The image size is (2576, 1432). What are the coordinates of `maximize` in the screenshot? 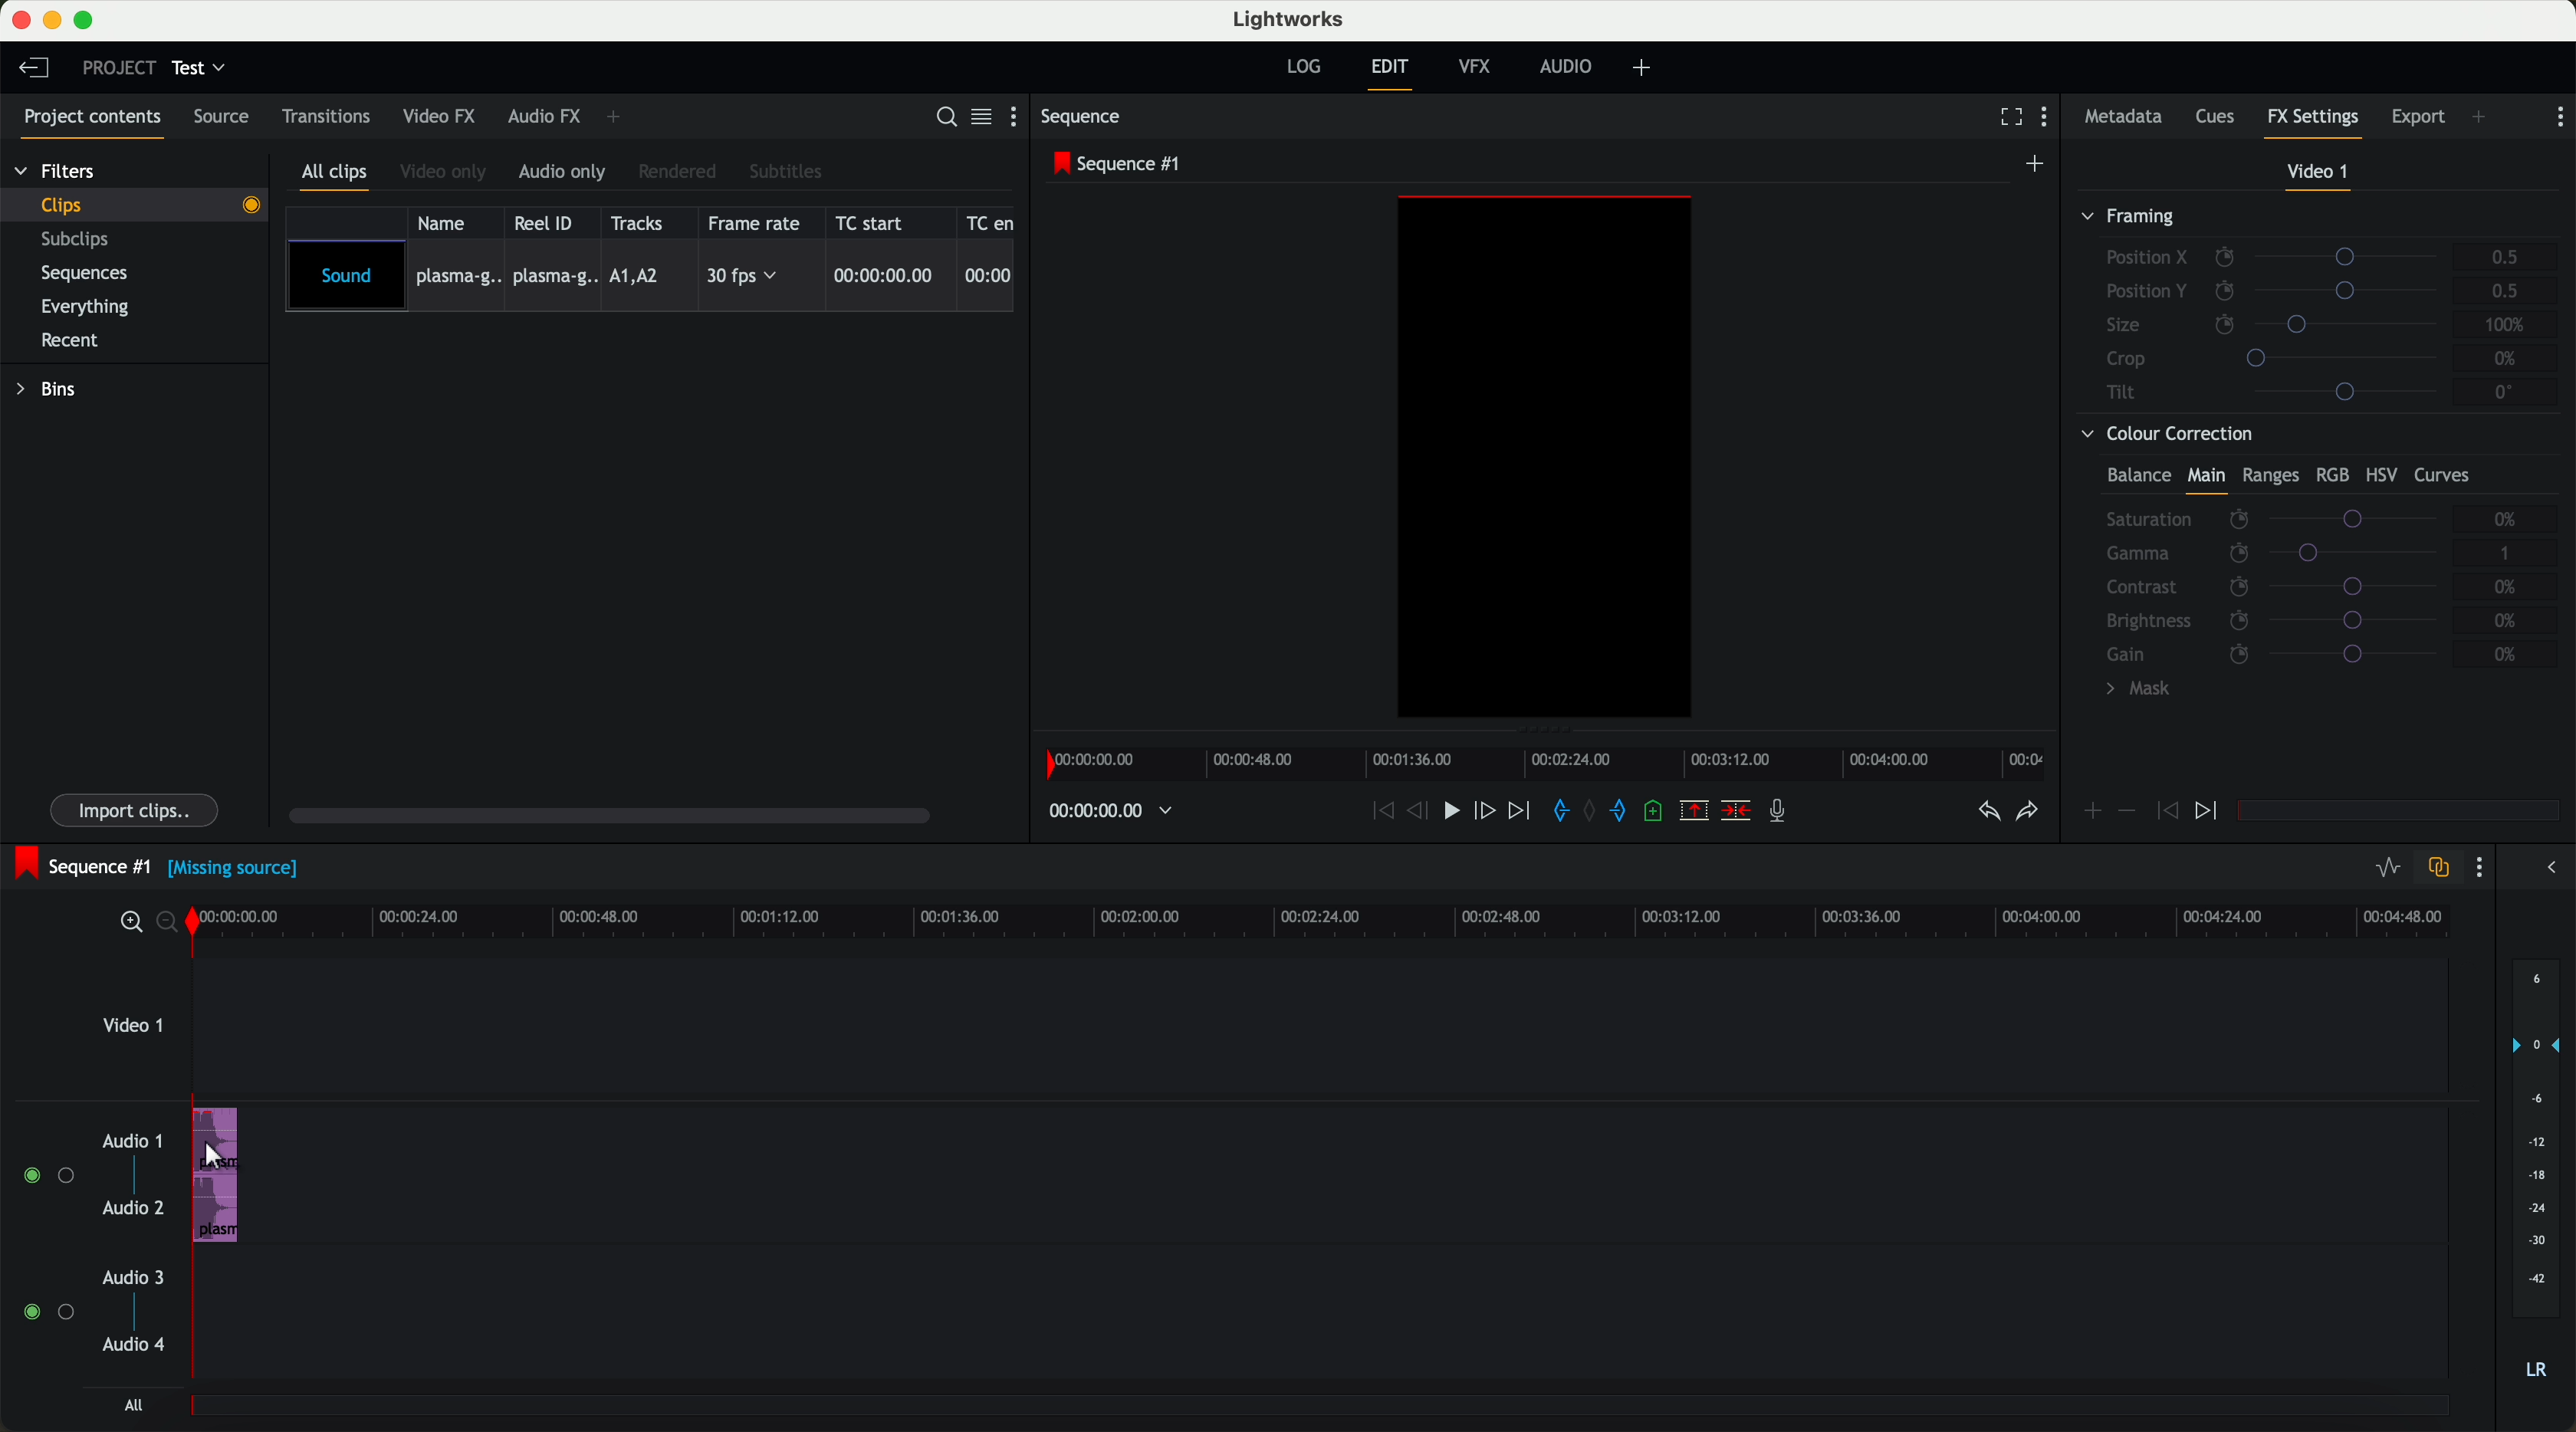 It's located at (88, 20).